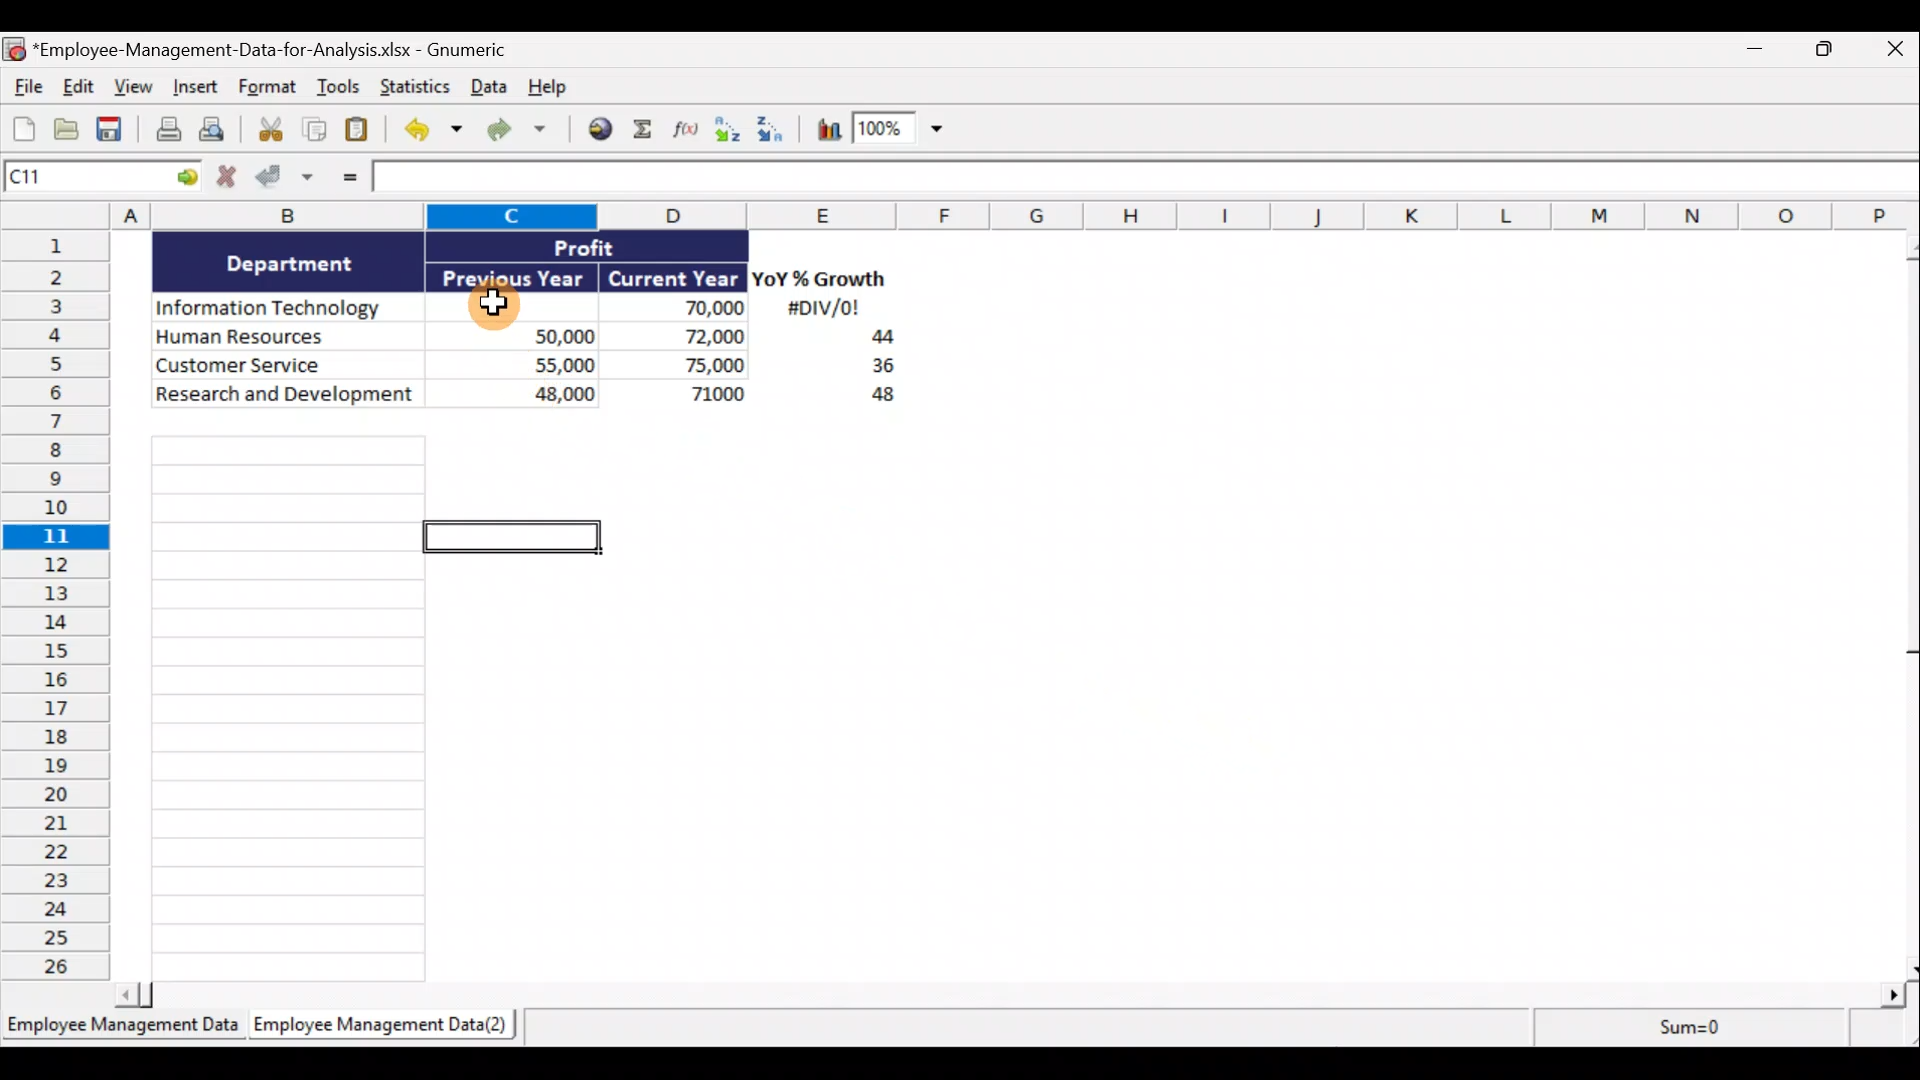  Describe the element at coordinates (84, 179) in the screenshot. I see `Cell name C1` at that location.